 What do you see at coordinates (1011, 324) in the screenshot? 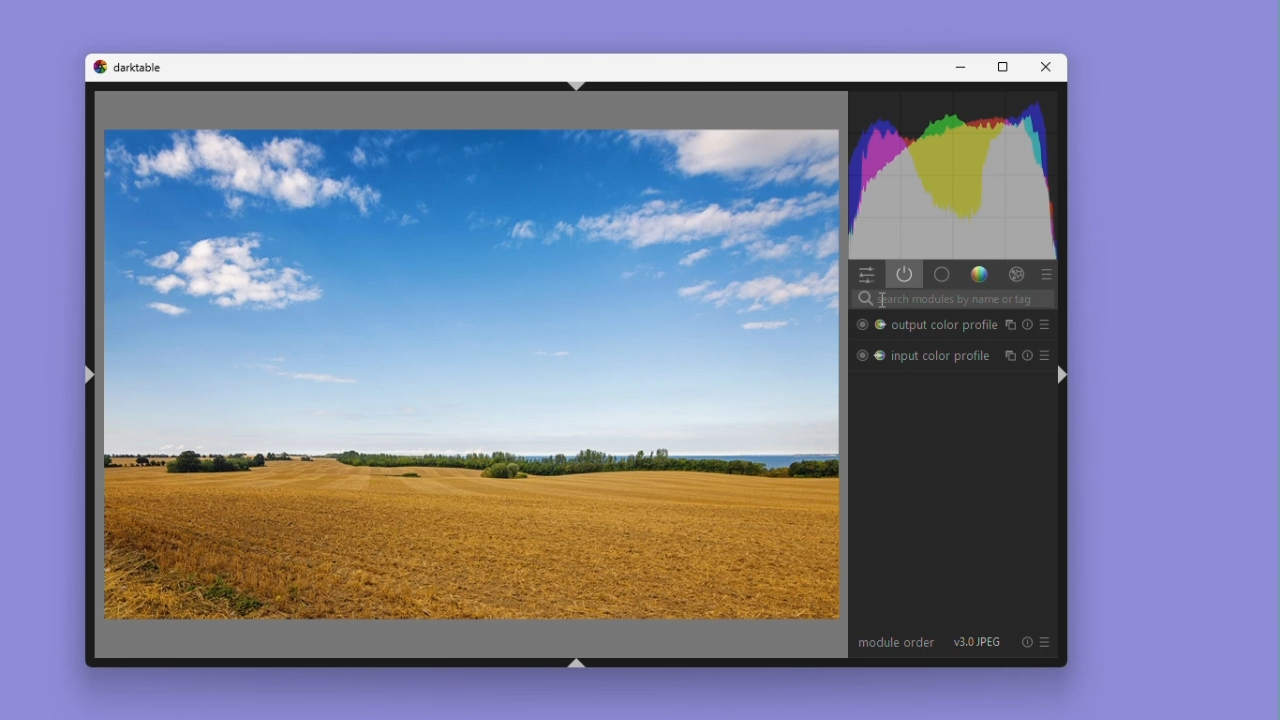
I see `multiple instance` at bounding box center [1011, 324].